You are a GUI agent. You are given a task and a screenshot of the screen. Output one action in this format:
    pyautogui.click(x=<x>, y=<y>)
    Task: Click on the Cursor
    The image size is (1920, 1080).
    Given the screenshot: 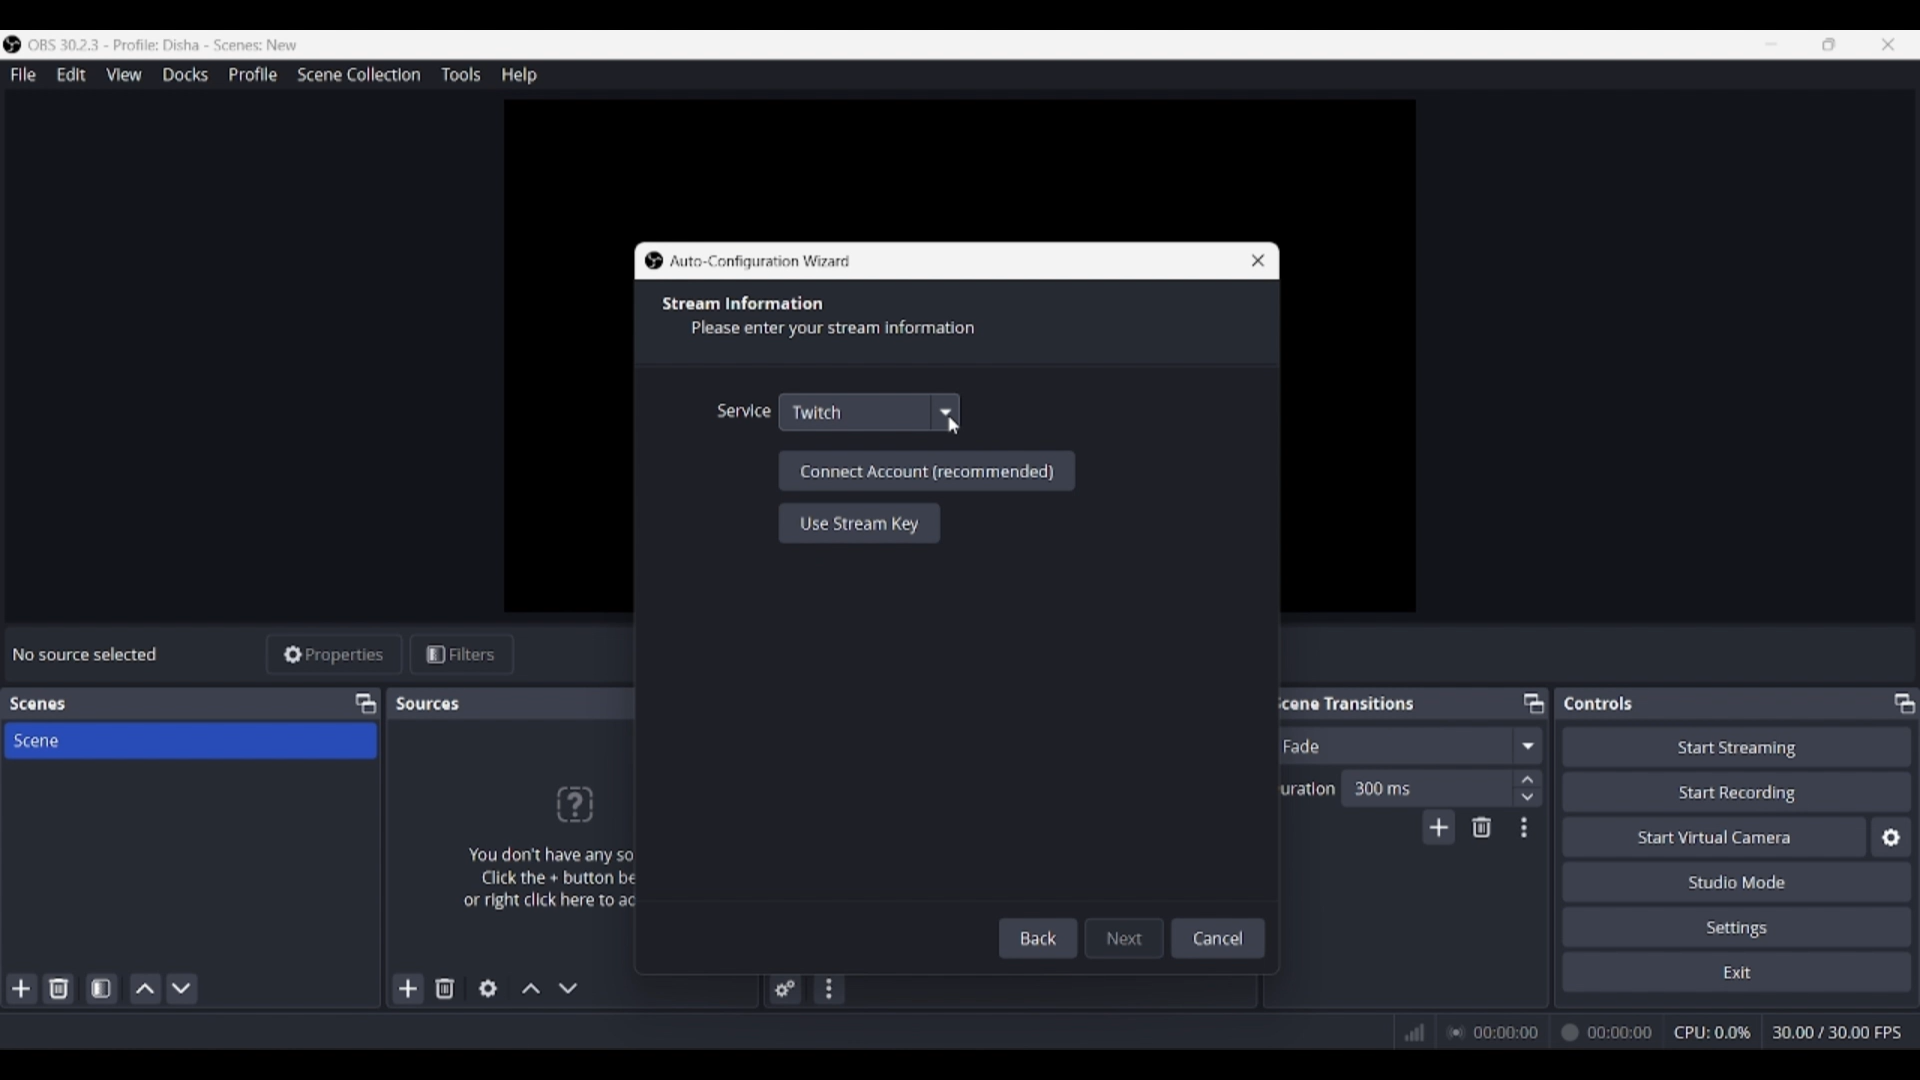 What is the action you would take?
    pyautogui.click(x=964, y=420)
    